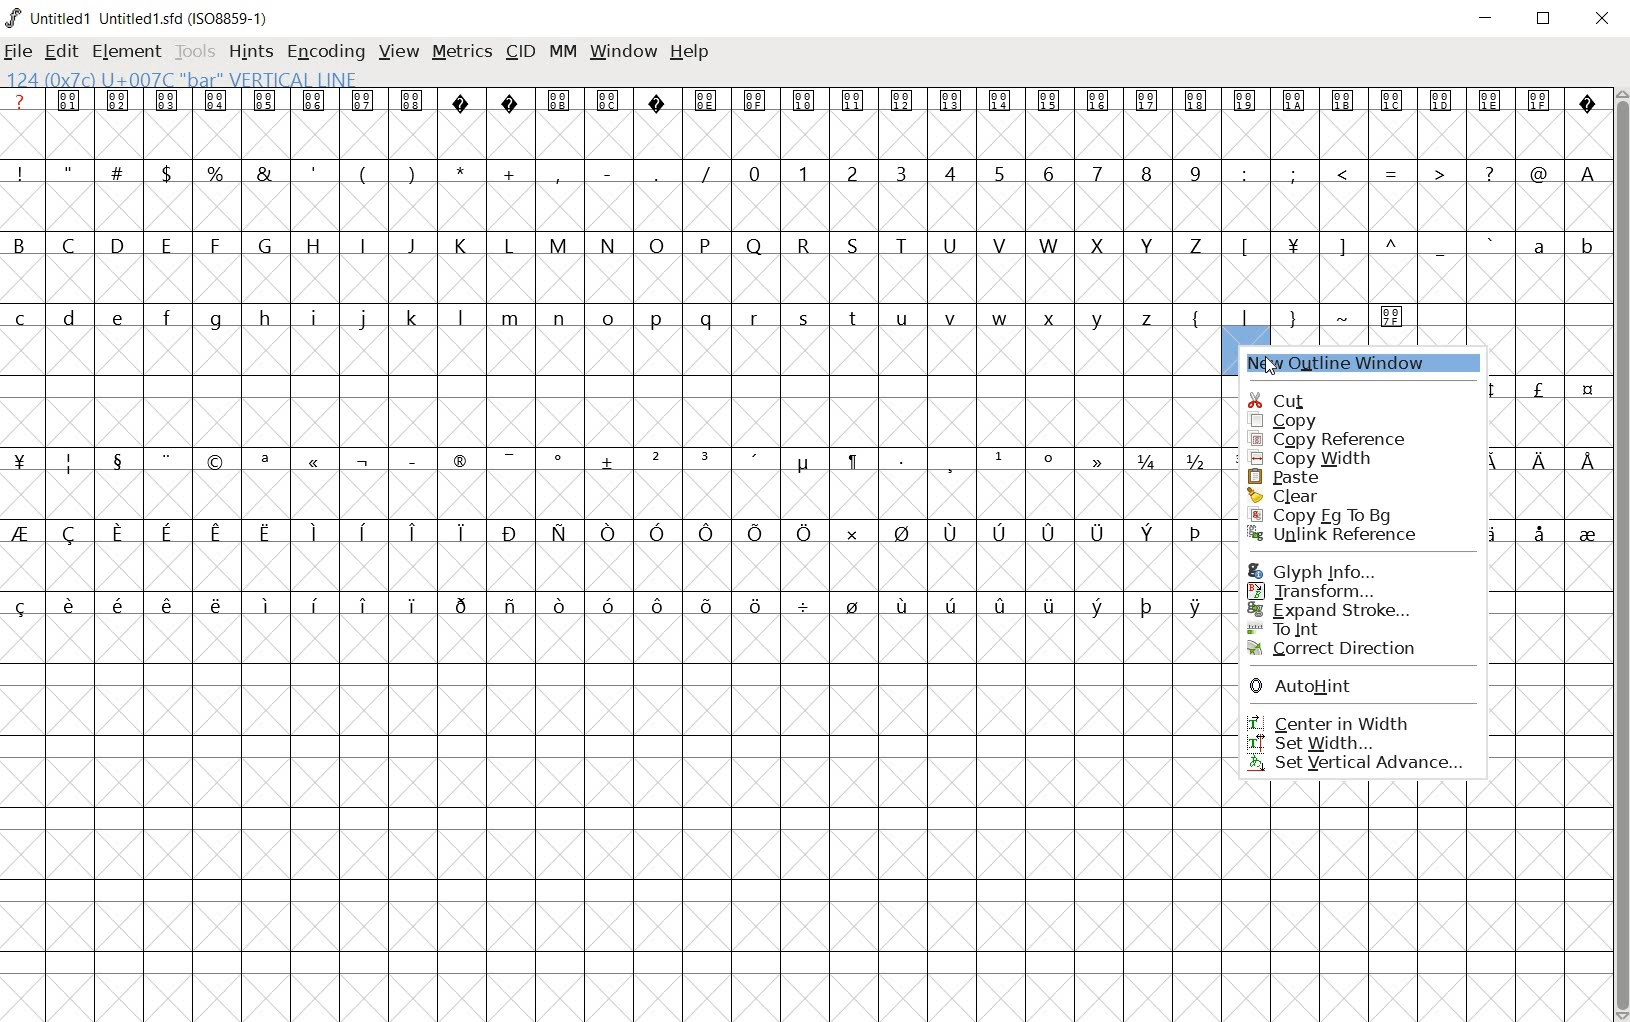 The image size is (1630, 1022). Describe the element at coordinates (613, 564) in the screenshot. I see `empty cells` at that location.